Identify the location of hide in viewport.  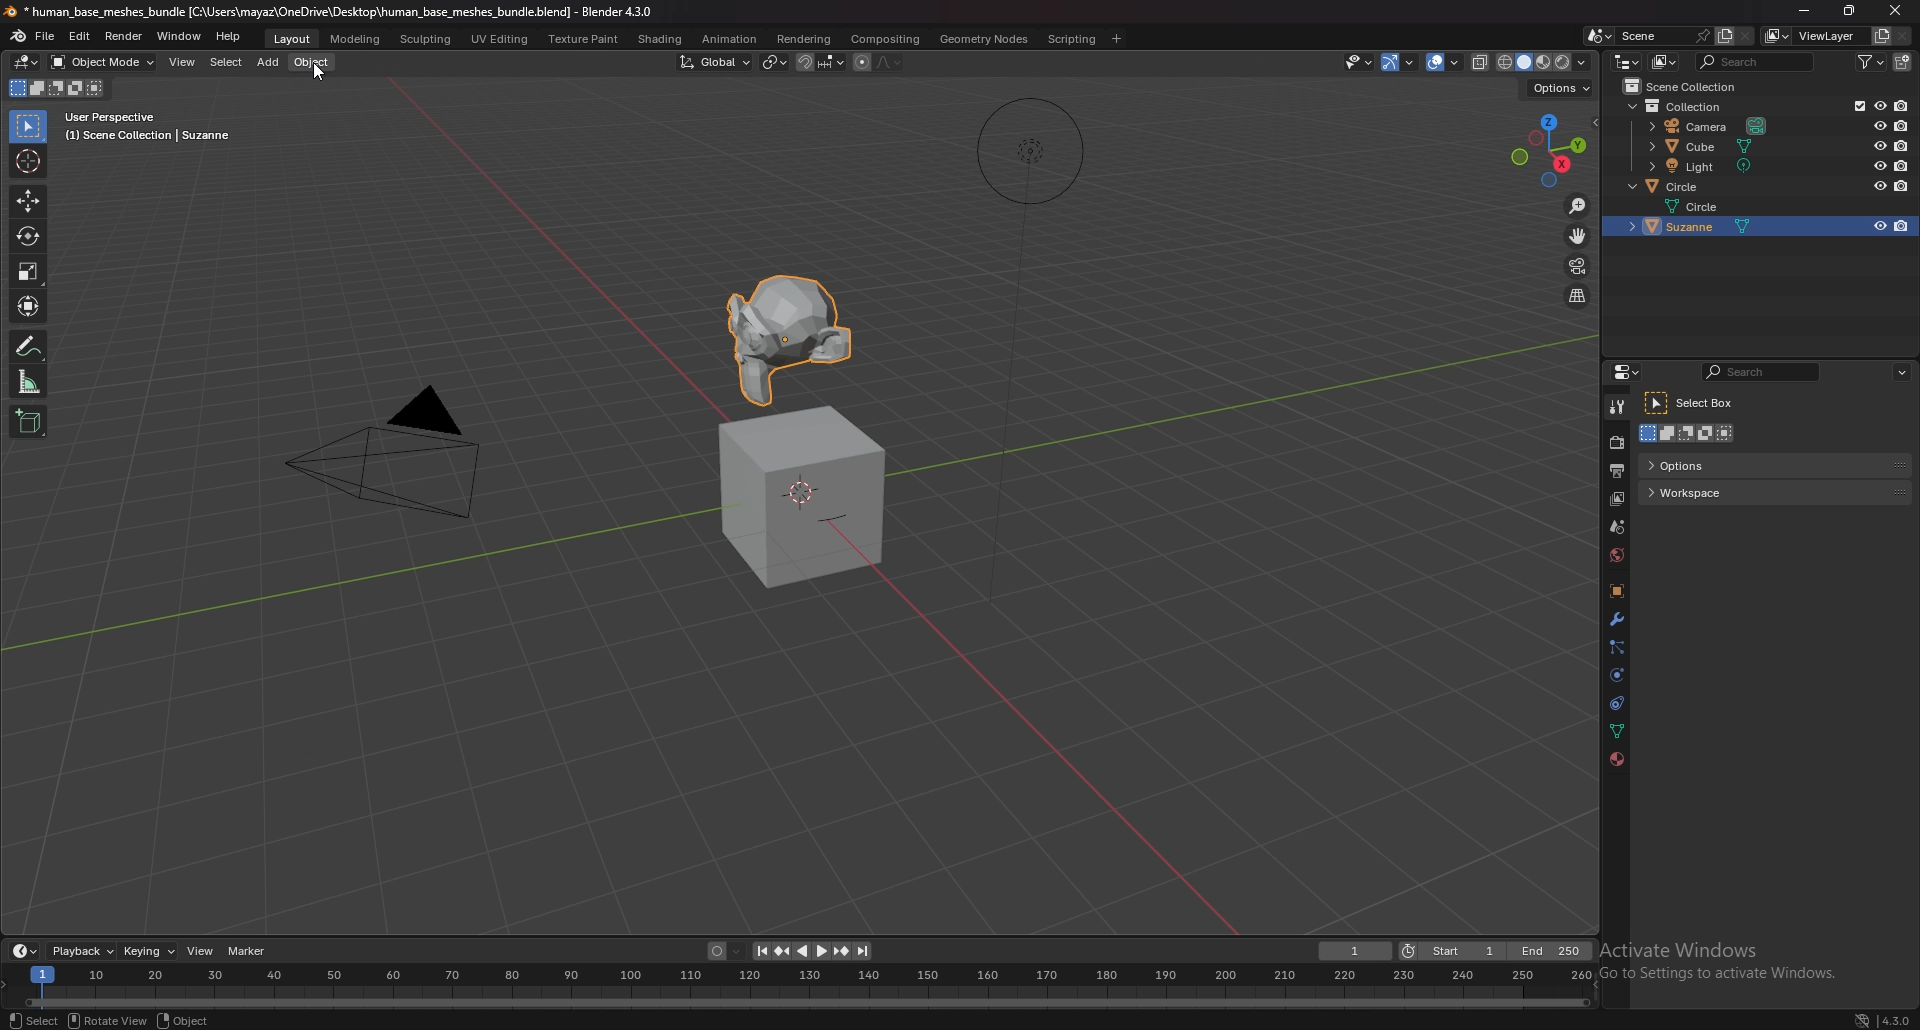
(1878, 106).